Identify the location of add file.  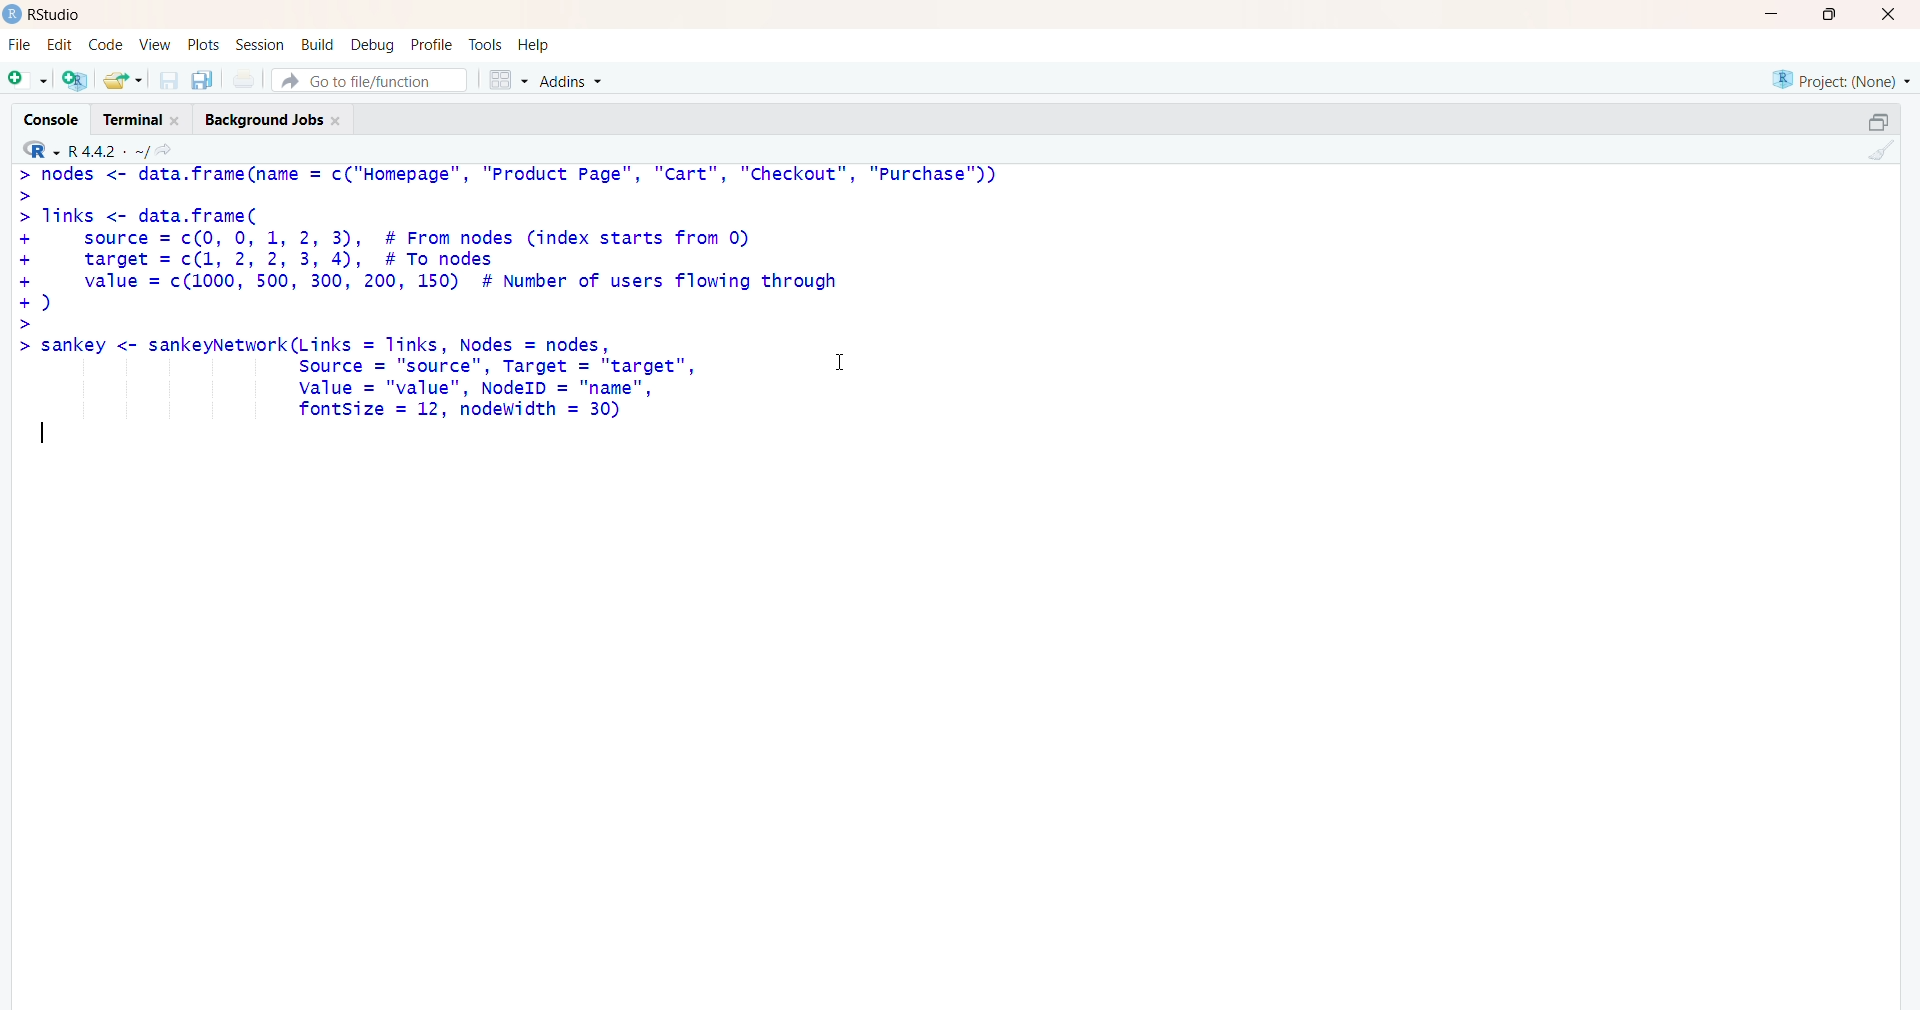
(76, 82).